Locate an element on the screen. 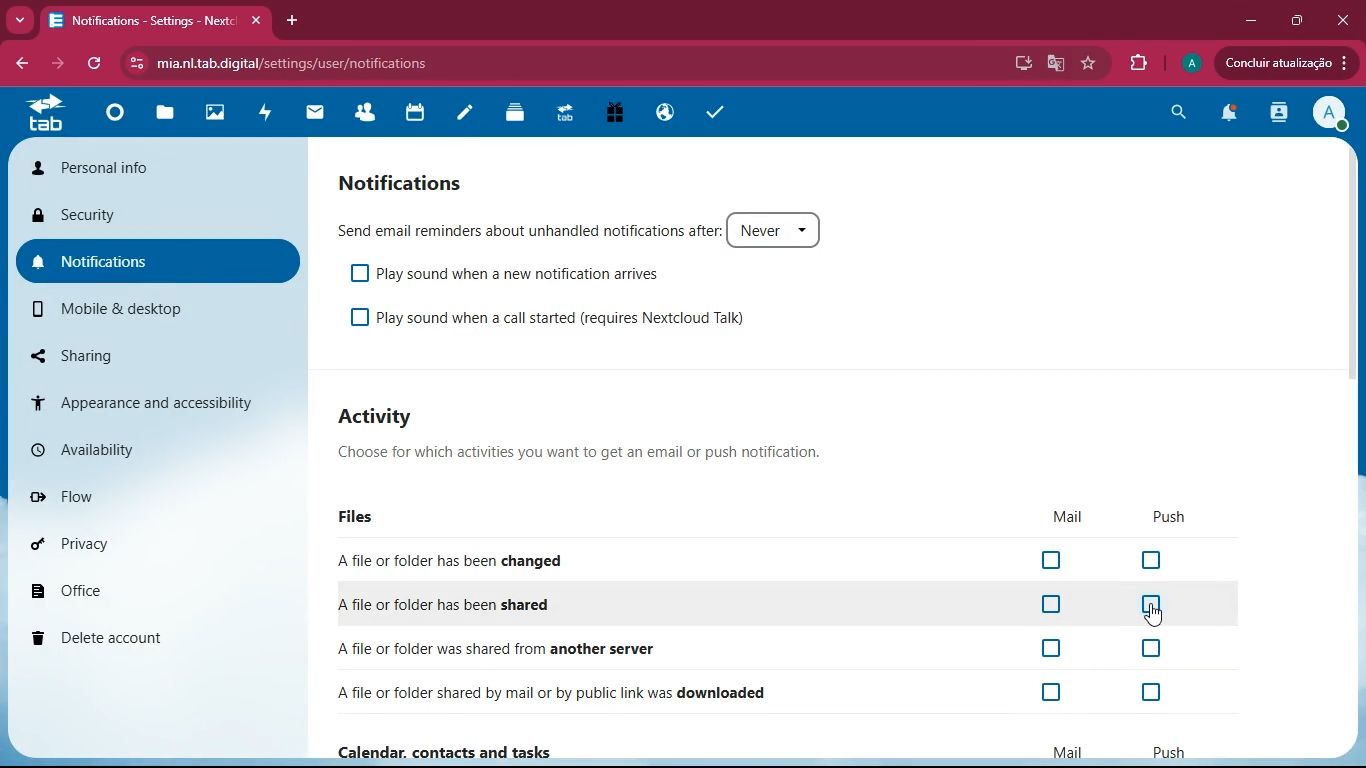 Image resolution: width=1366 pixels, height=768 pixels. search is located at coordinates (1177, 116).